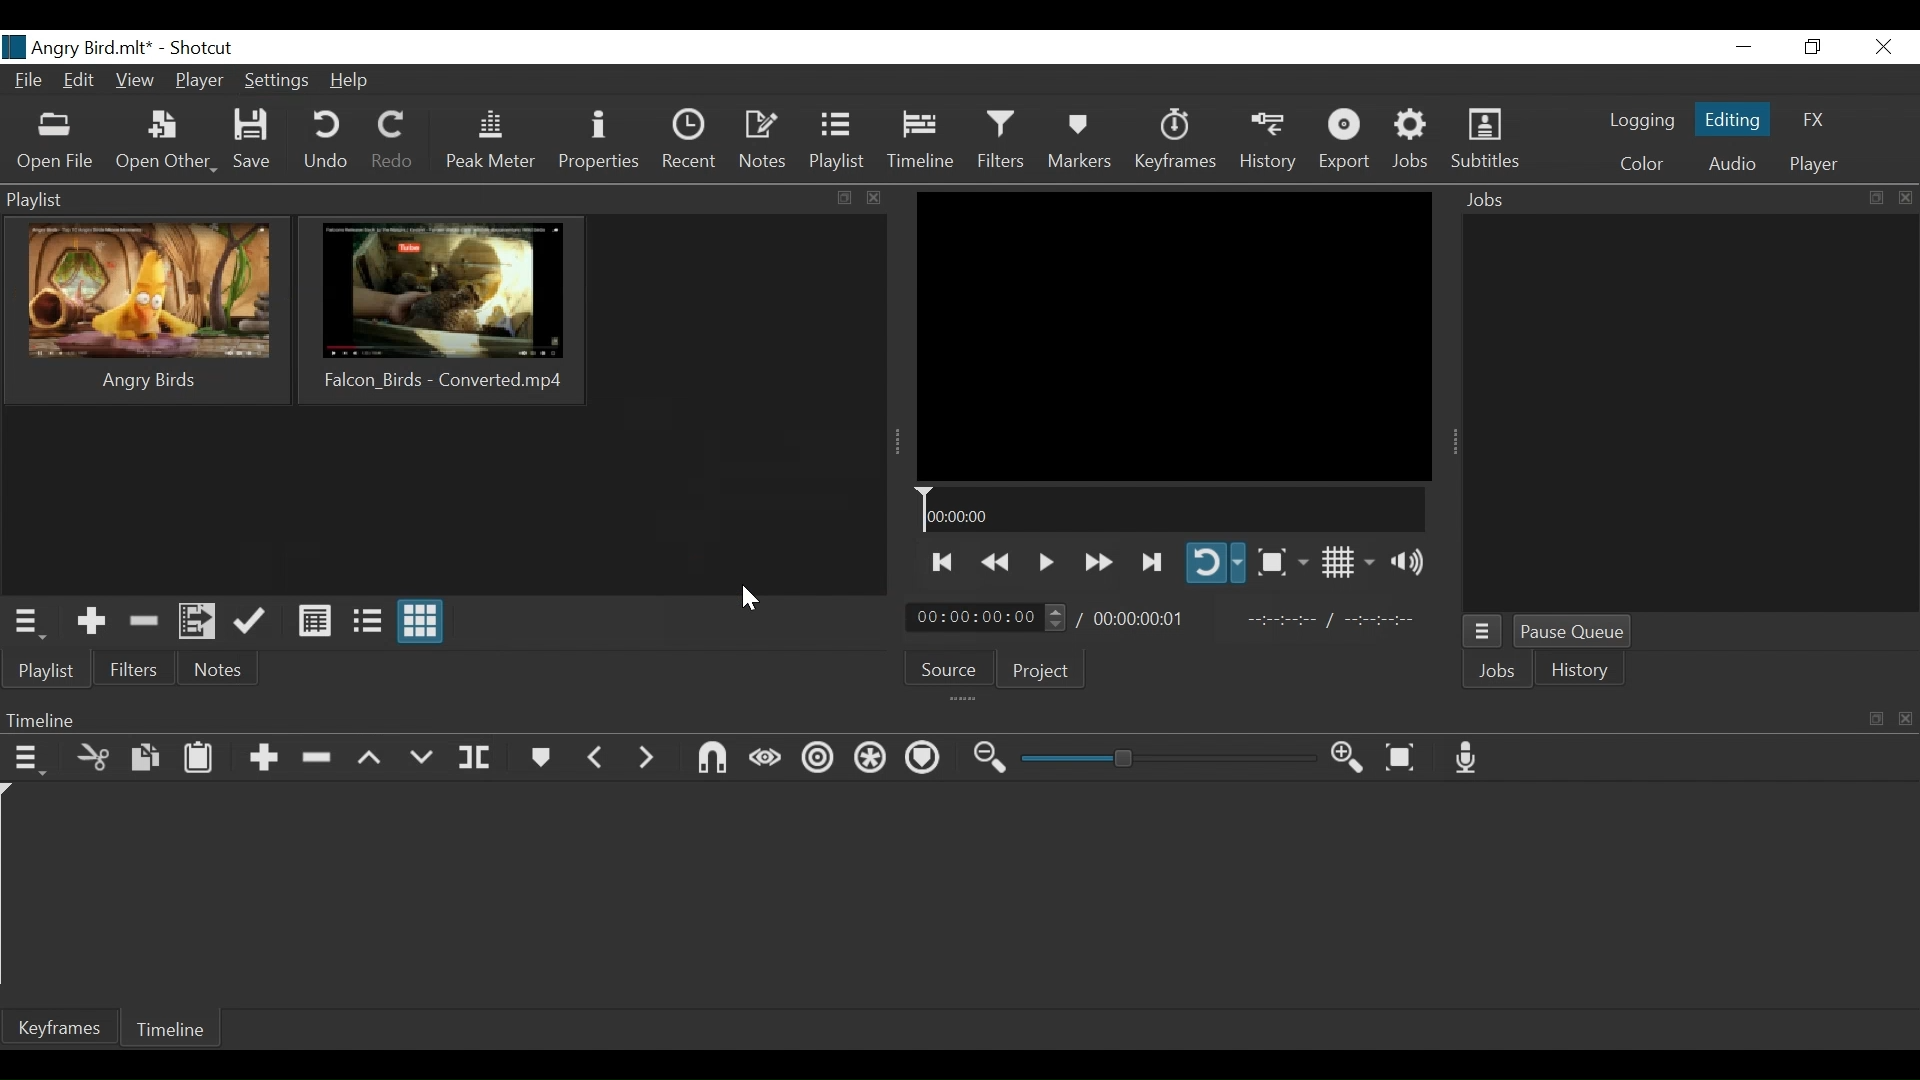 The height and width of the screenshot is (1080, 1920). I want to click on File, so click(29, 80).